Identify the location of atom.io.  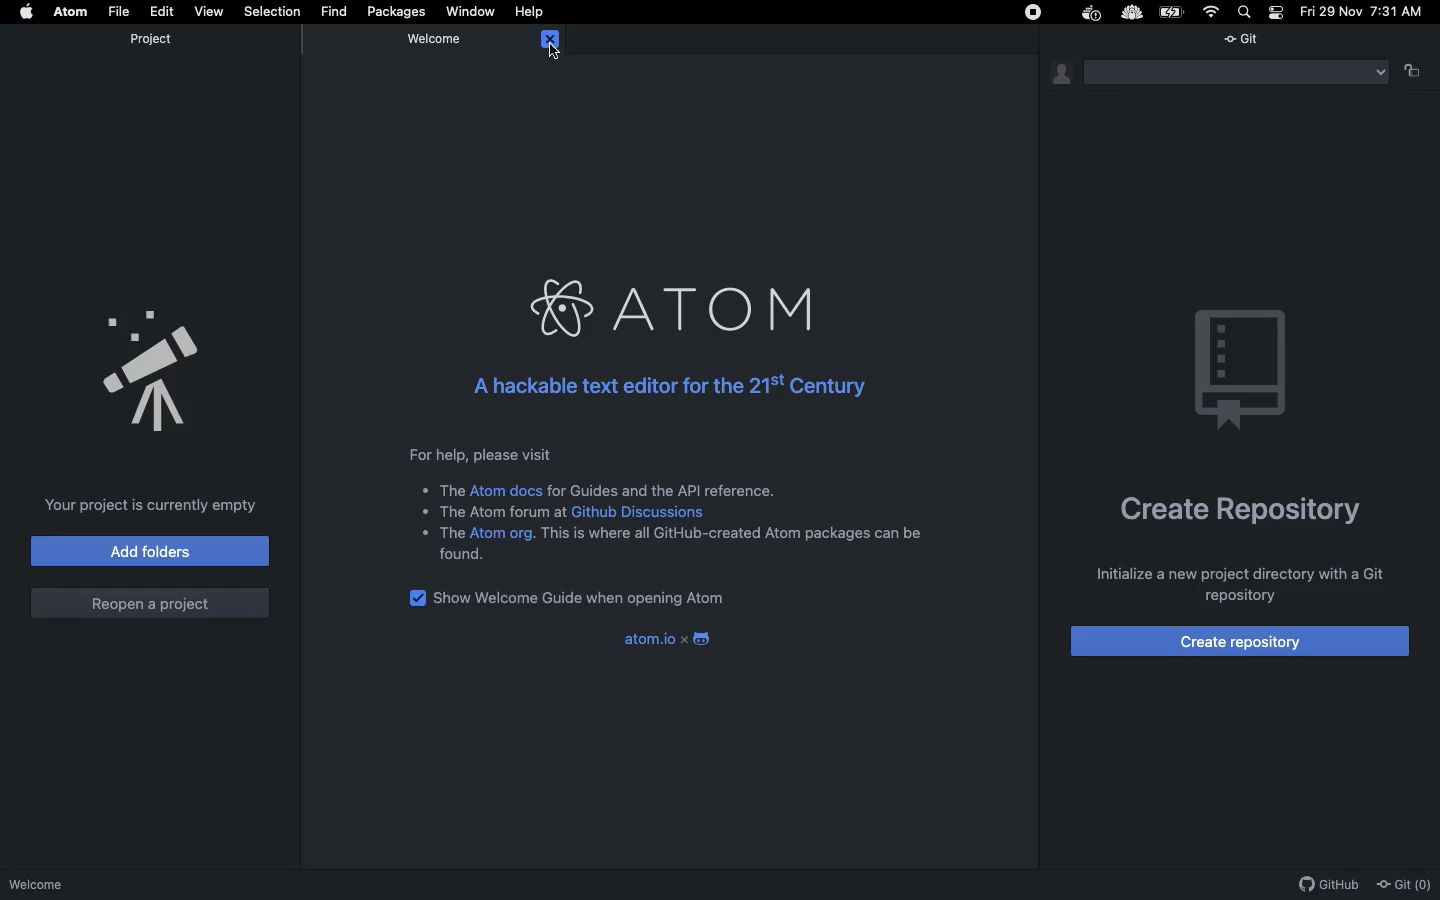
(669, 640).